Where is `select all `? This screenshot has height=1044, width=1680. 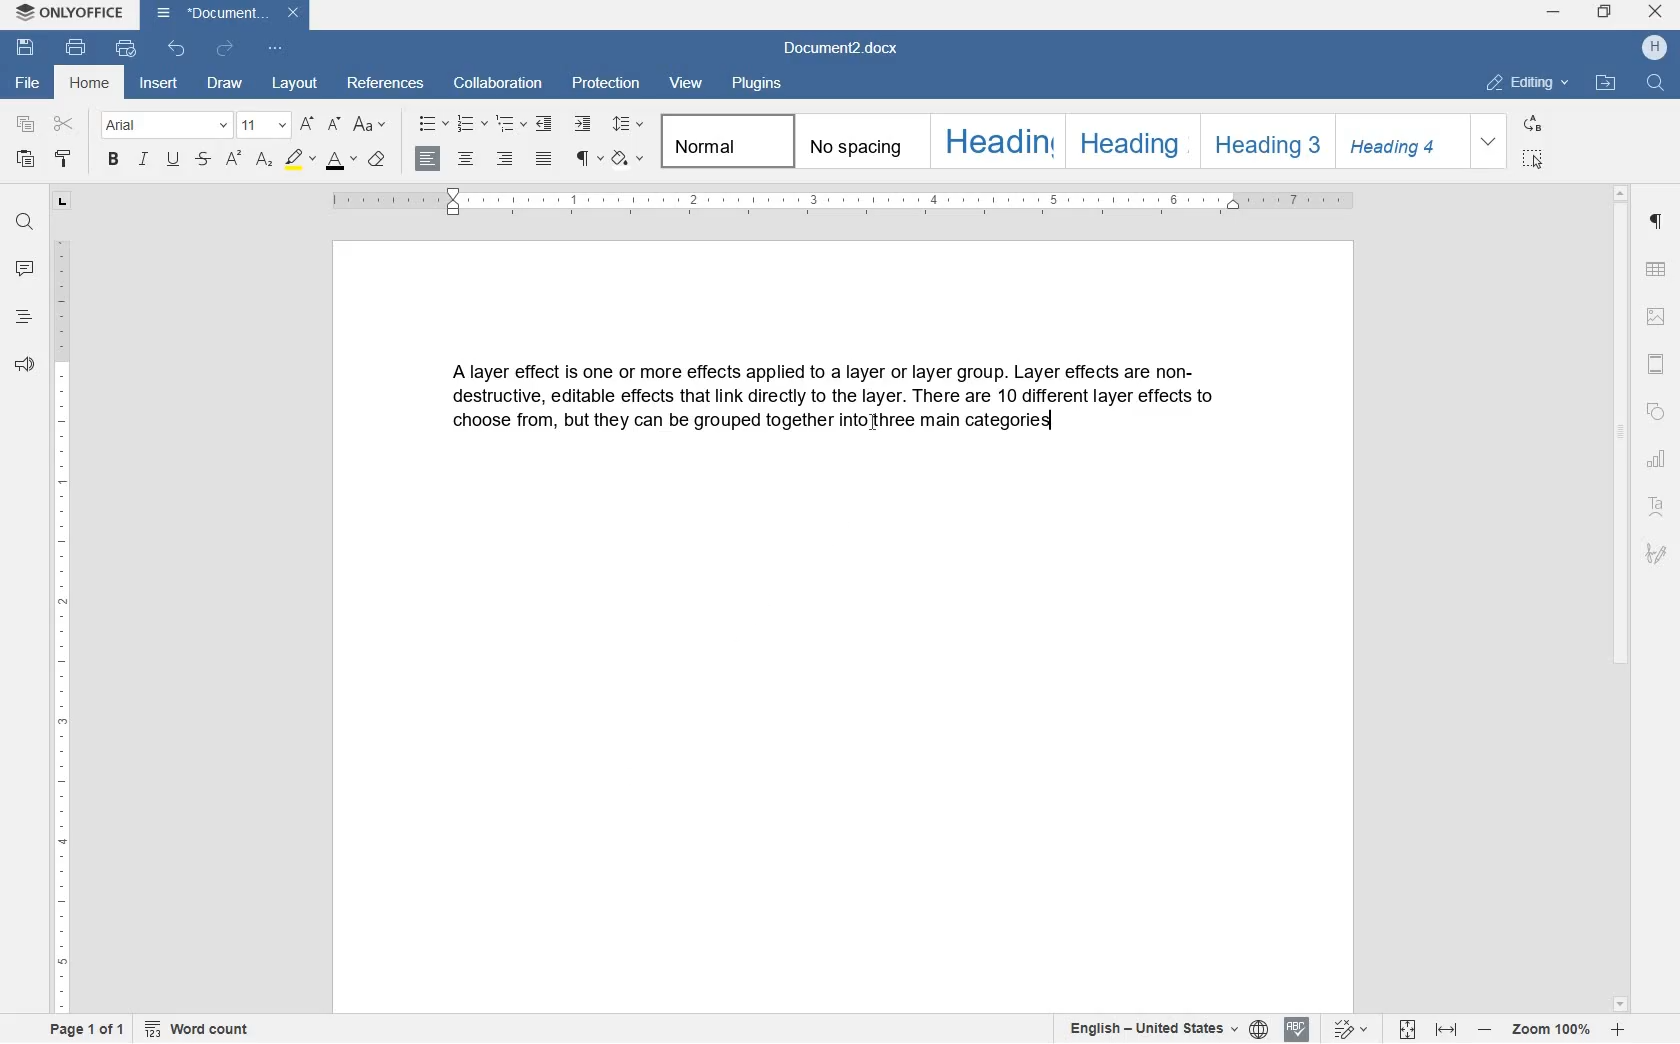 select all  is located at coordinates (1532, 158).